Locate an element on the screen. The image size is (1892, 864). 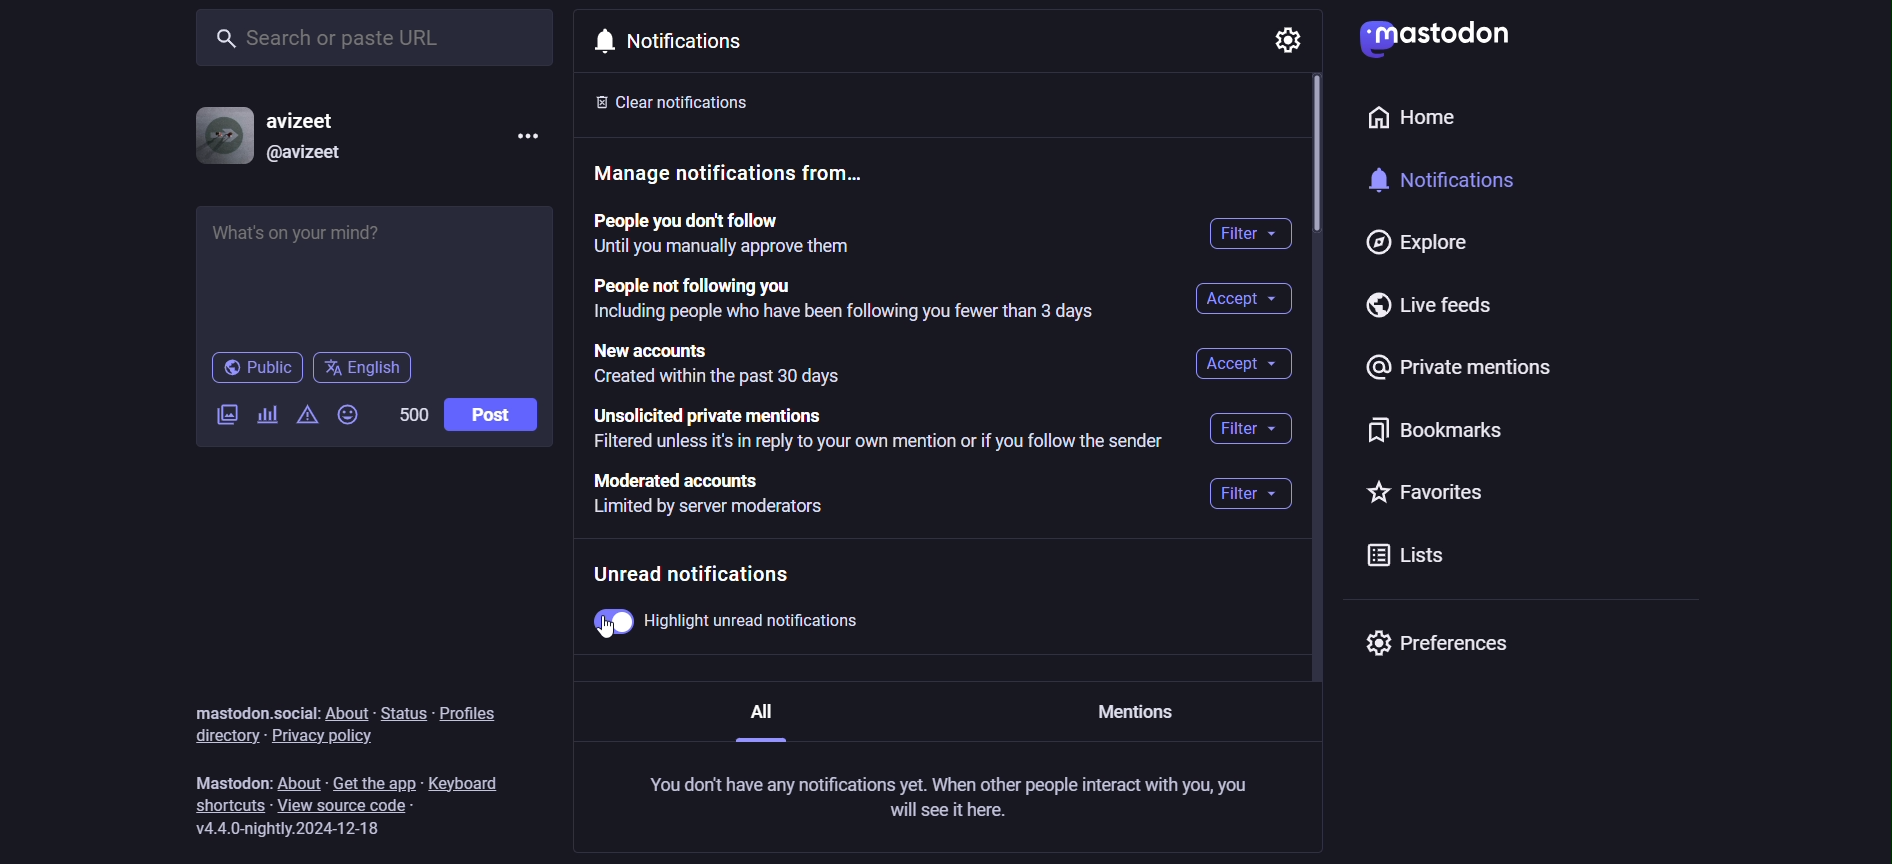
unread notification is located at coordinates (710, 575).